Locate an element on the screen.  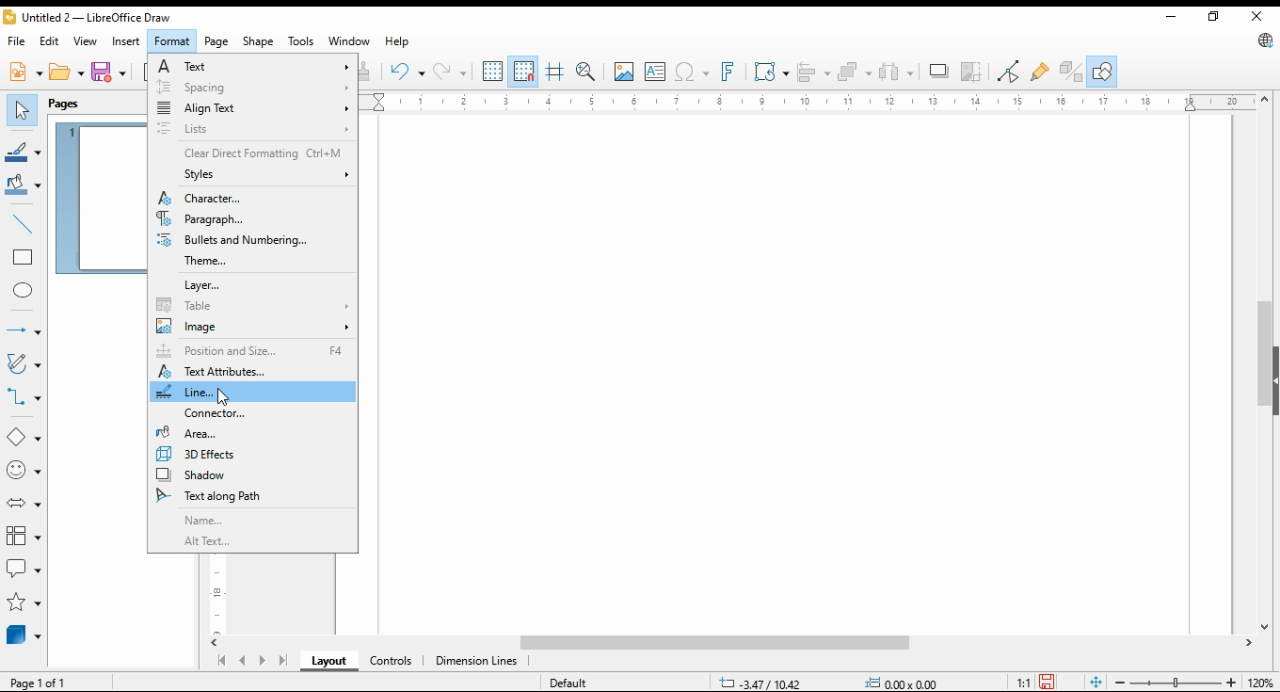
ontrols is located at coordinates (392, 661).